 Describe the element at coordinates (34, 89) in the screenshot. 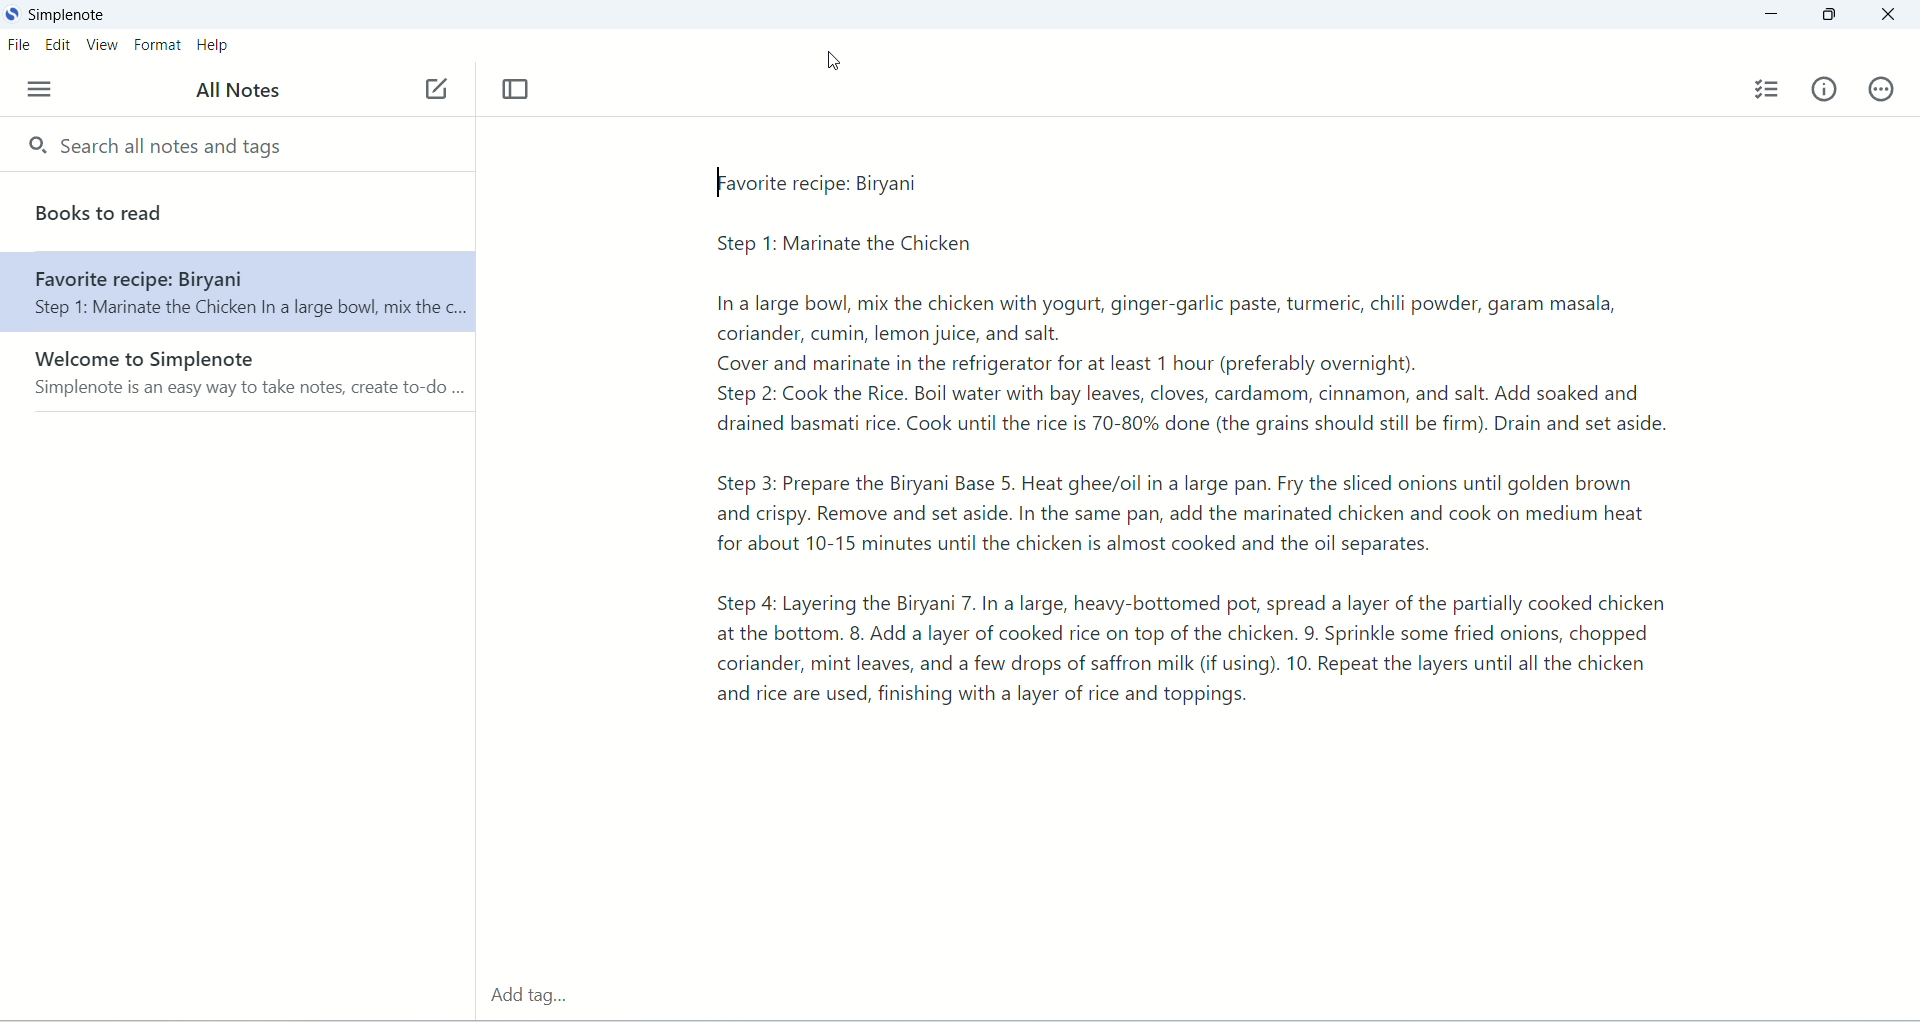

I see `menu` at that location.